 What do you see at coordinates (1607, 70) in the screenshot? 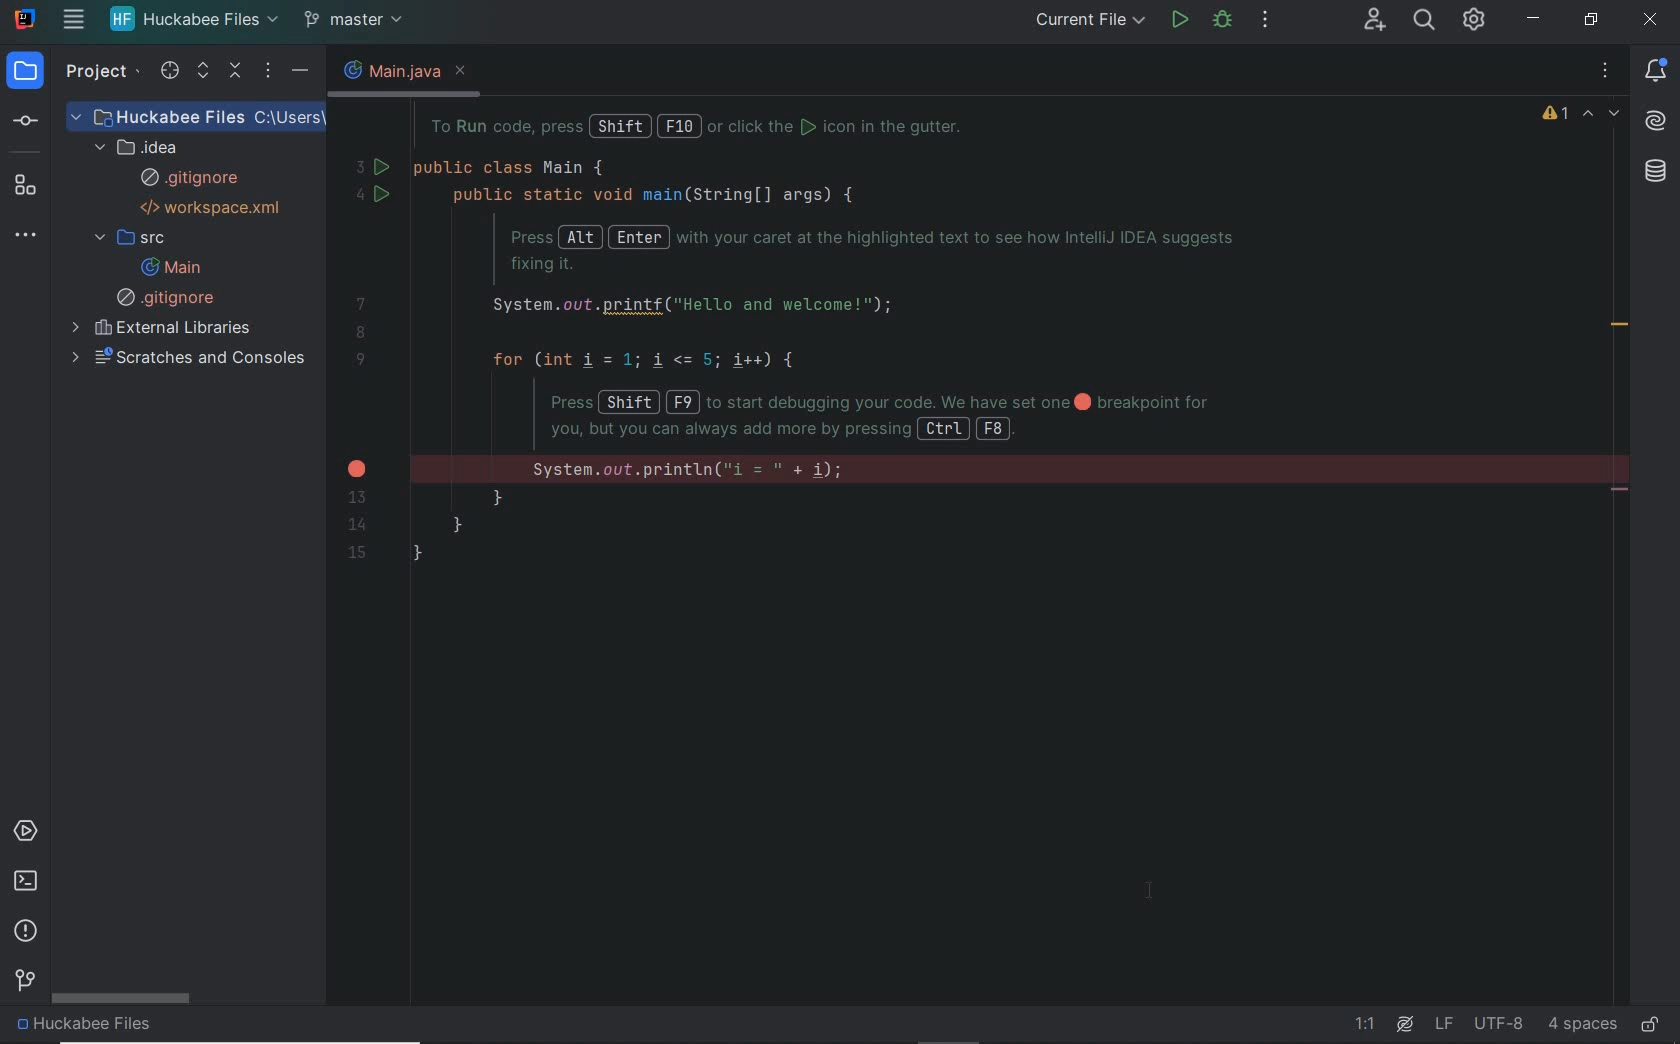
I see `recent files, tab options` at bounding box center [1607, 70].